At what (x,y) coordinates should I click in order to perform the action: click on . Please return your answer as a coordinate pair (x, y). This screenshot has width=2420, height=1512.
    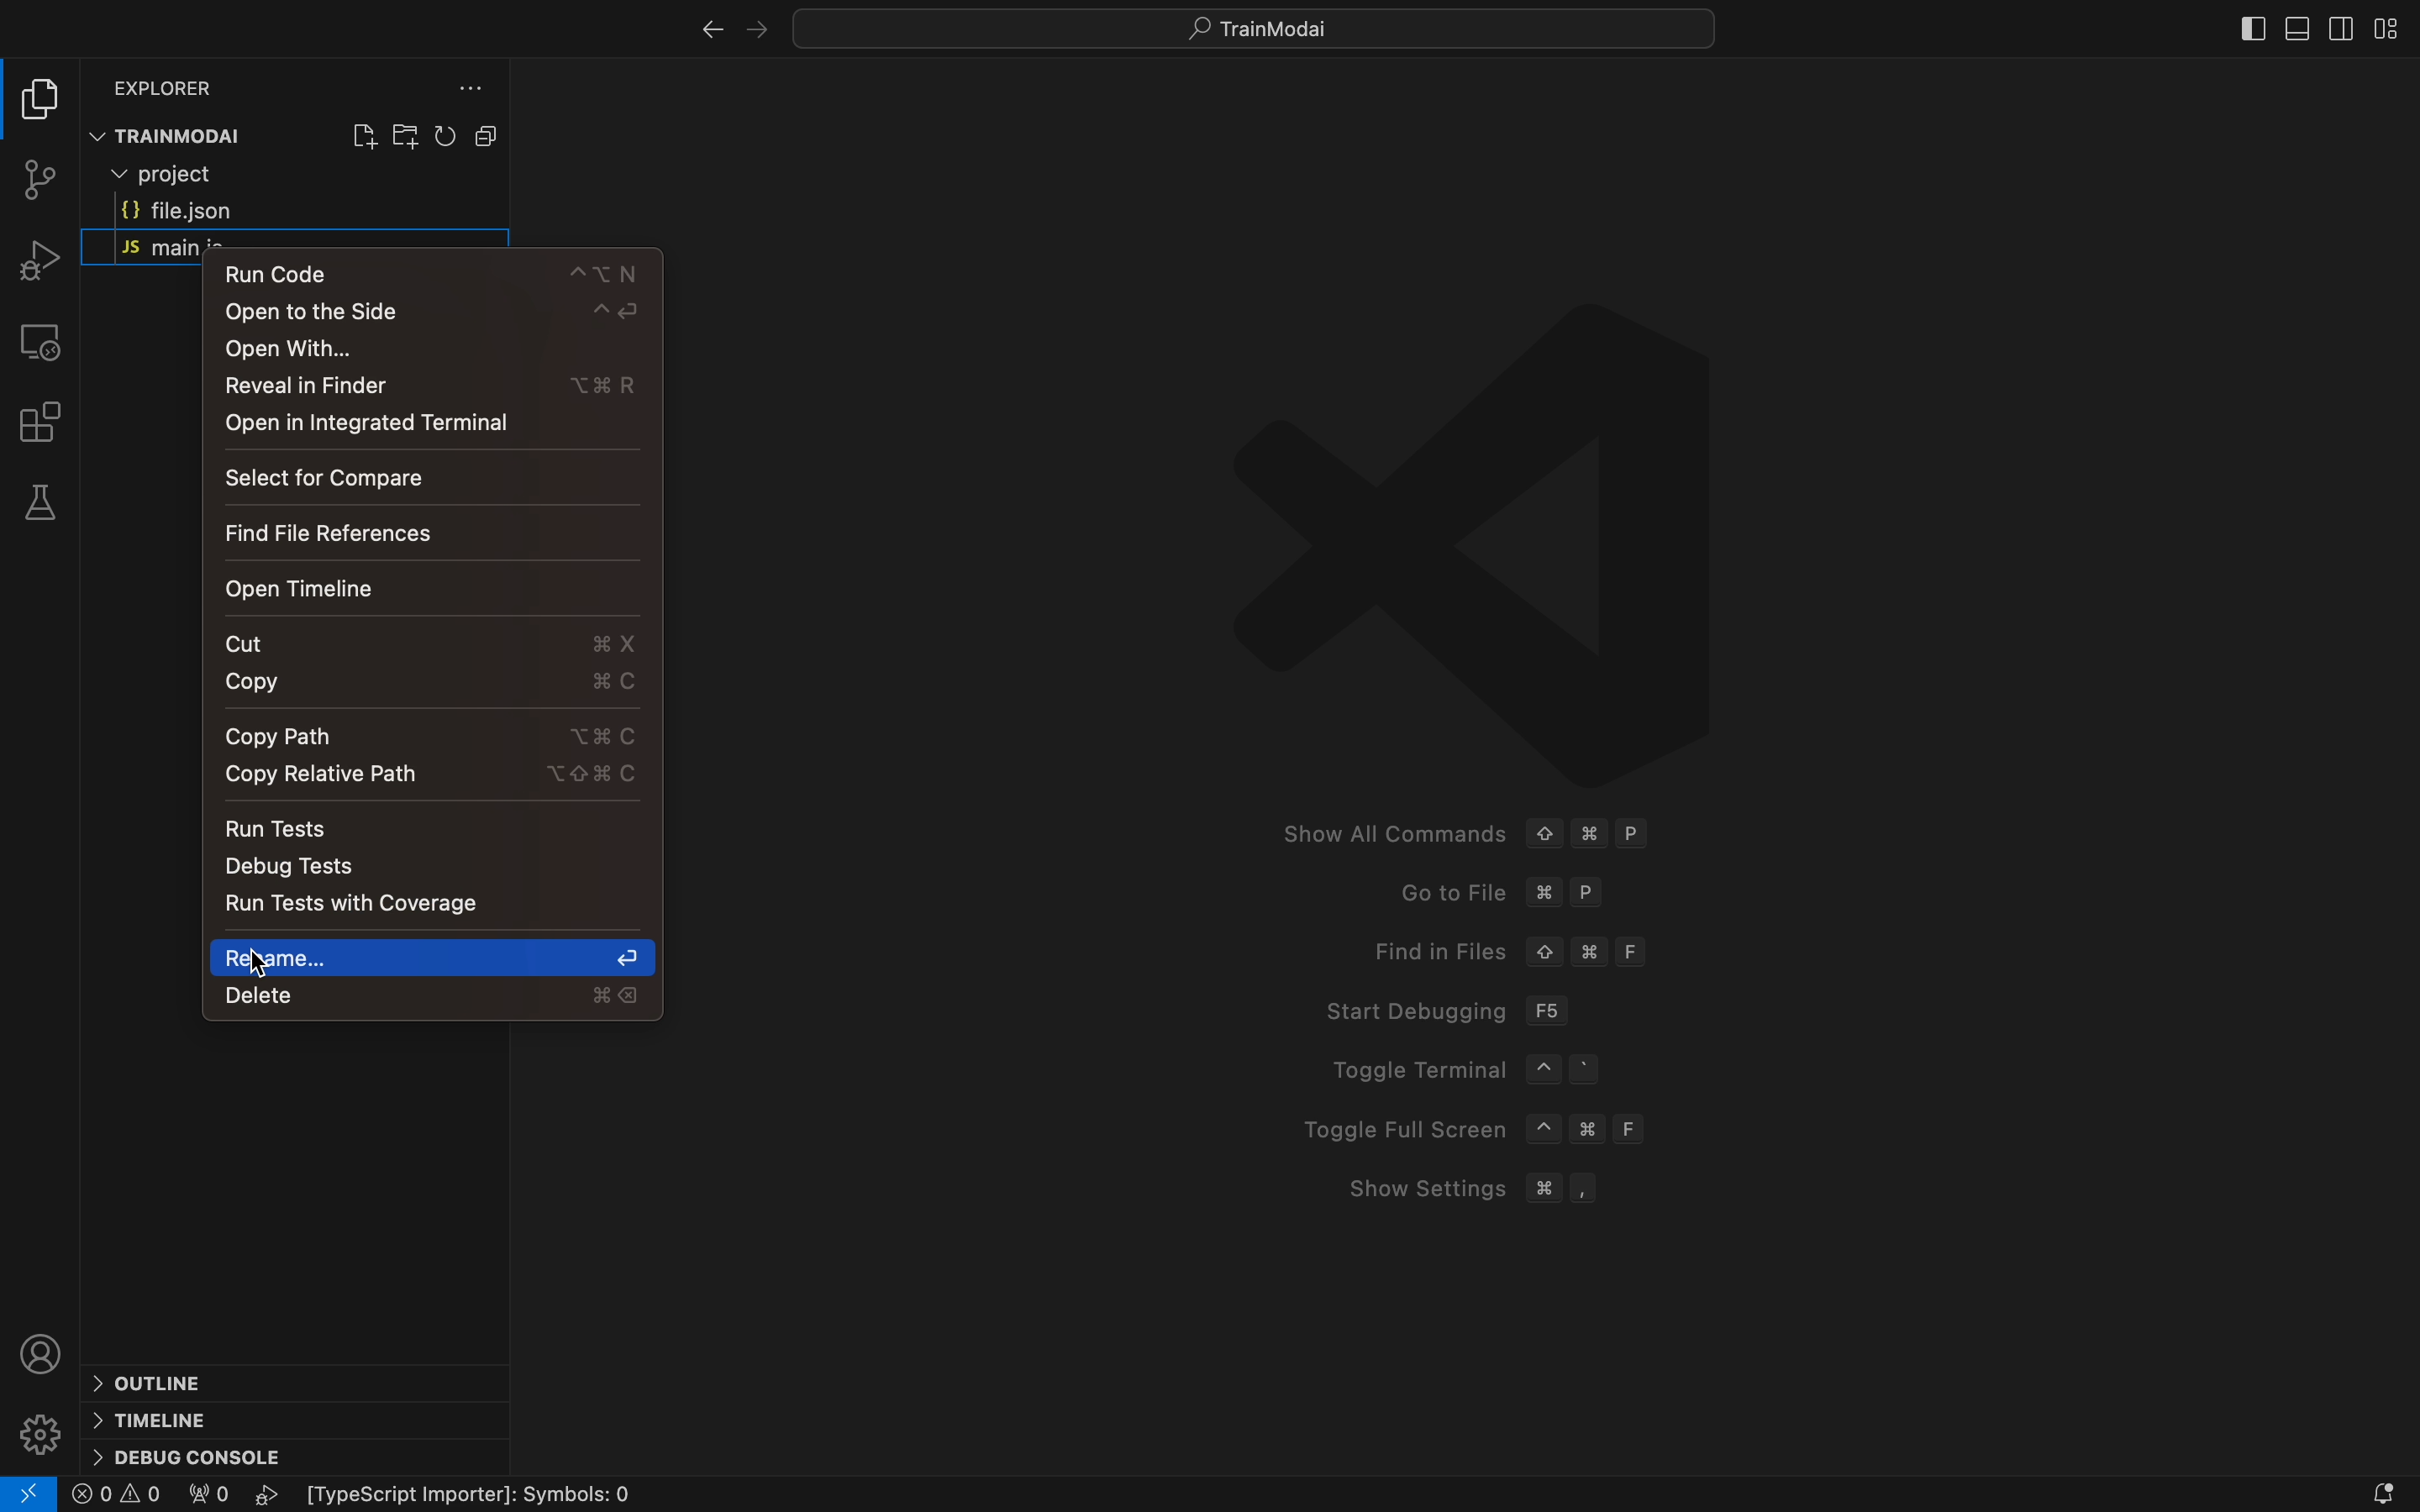
    Looking at the image, I should click on (432, 826).